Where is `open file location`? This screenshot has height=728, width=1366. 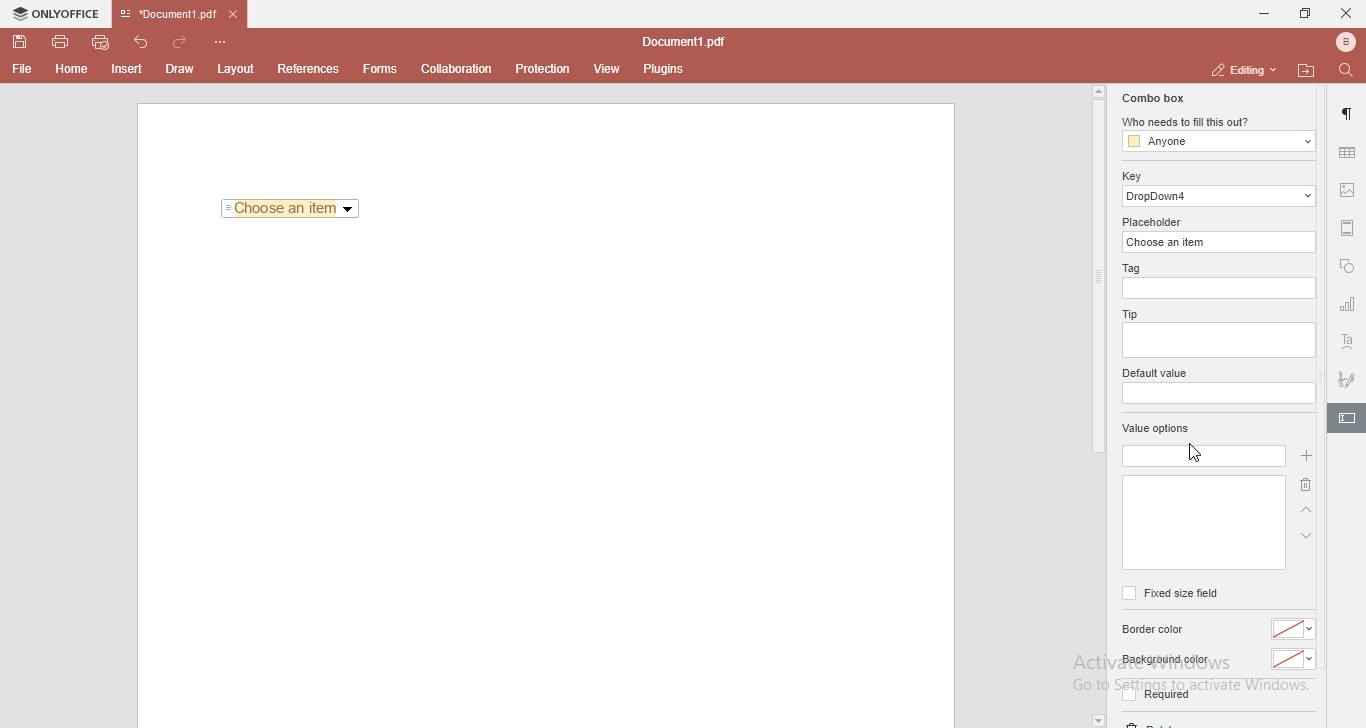
open file location is located at coordinates (1309, 70).